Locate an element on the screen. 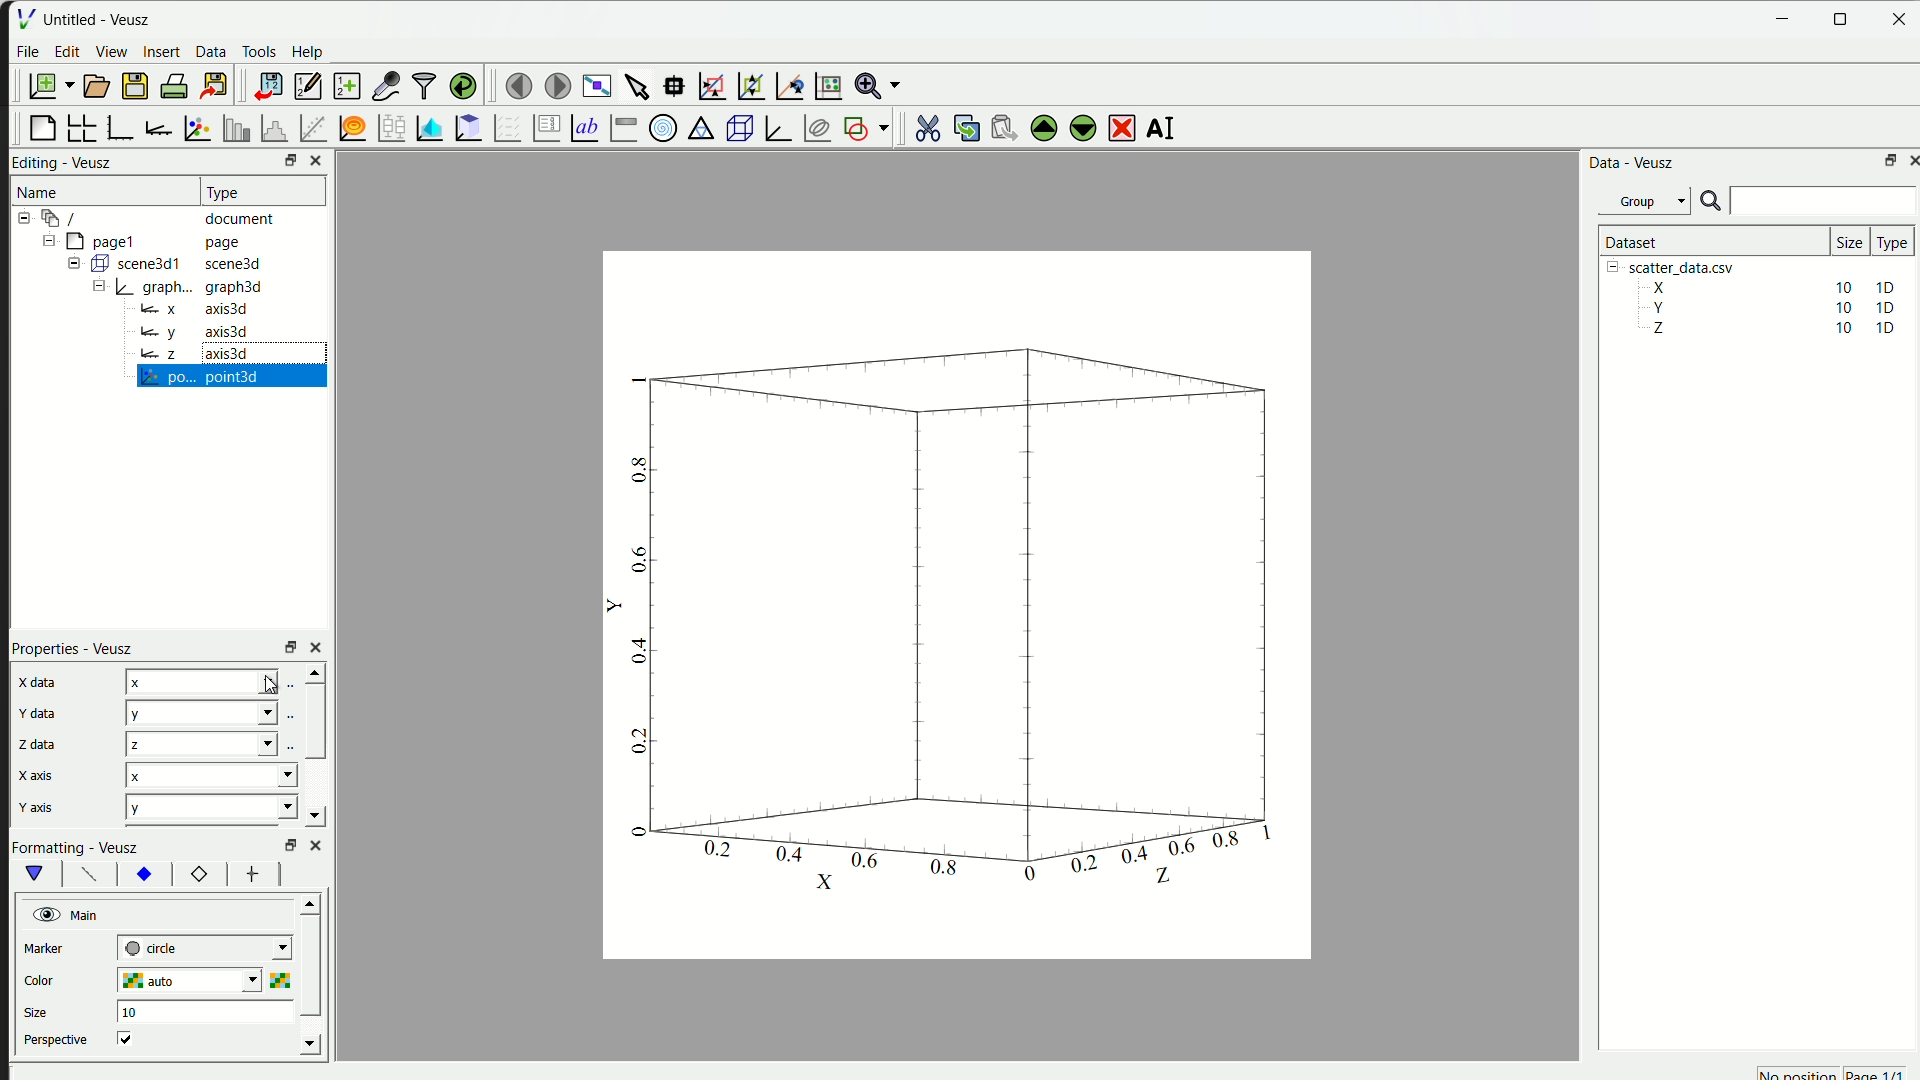 The height and width of the screenshot is (1080, 1920). Z 10 10 is located at coordinates (1769, 330).